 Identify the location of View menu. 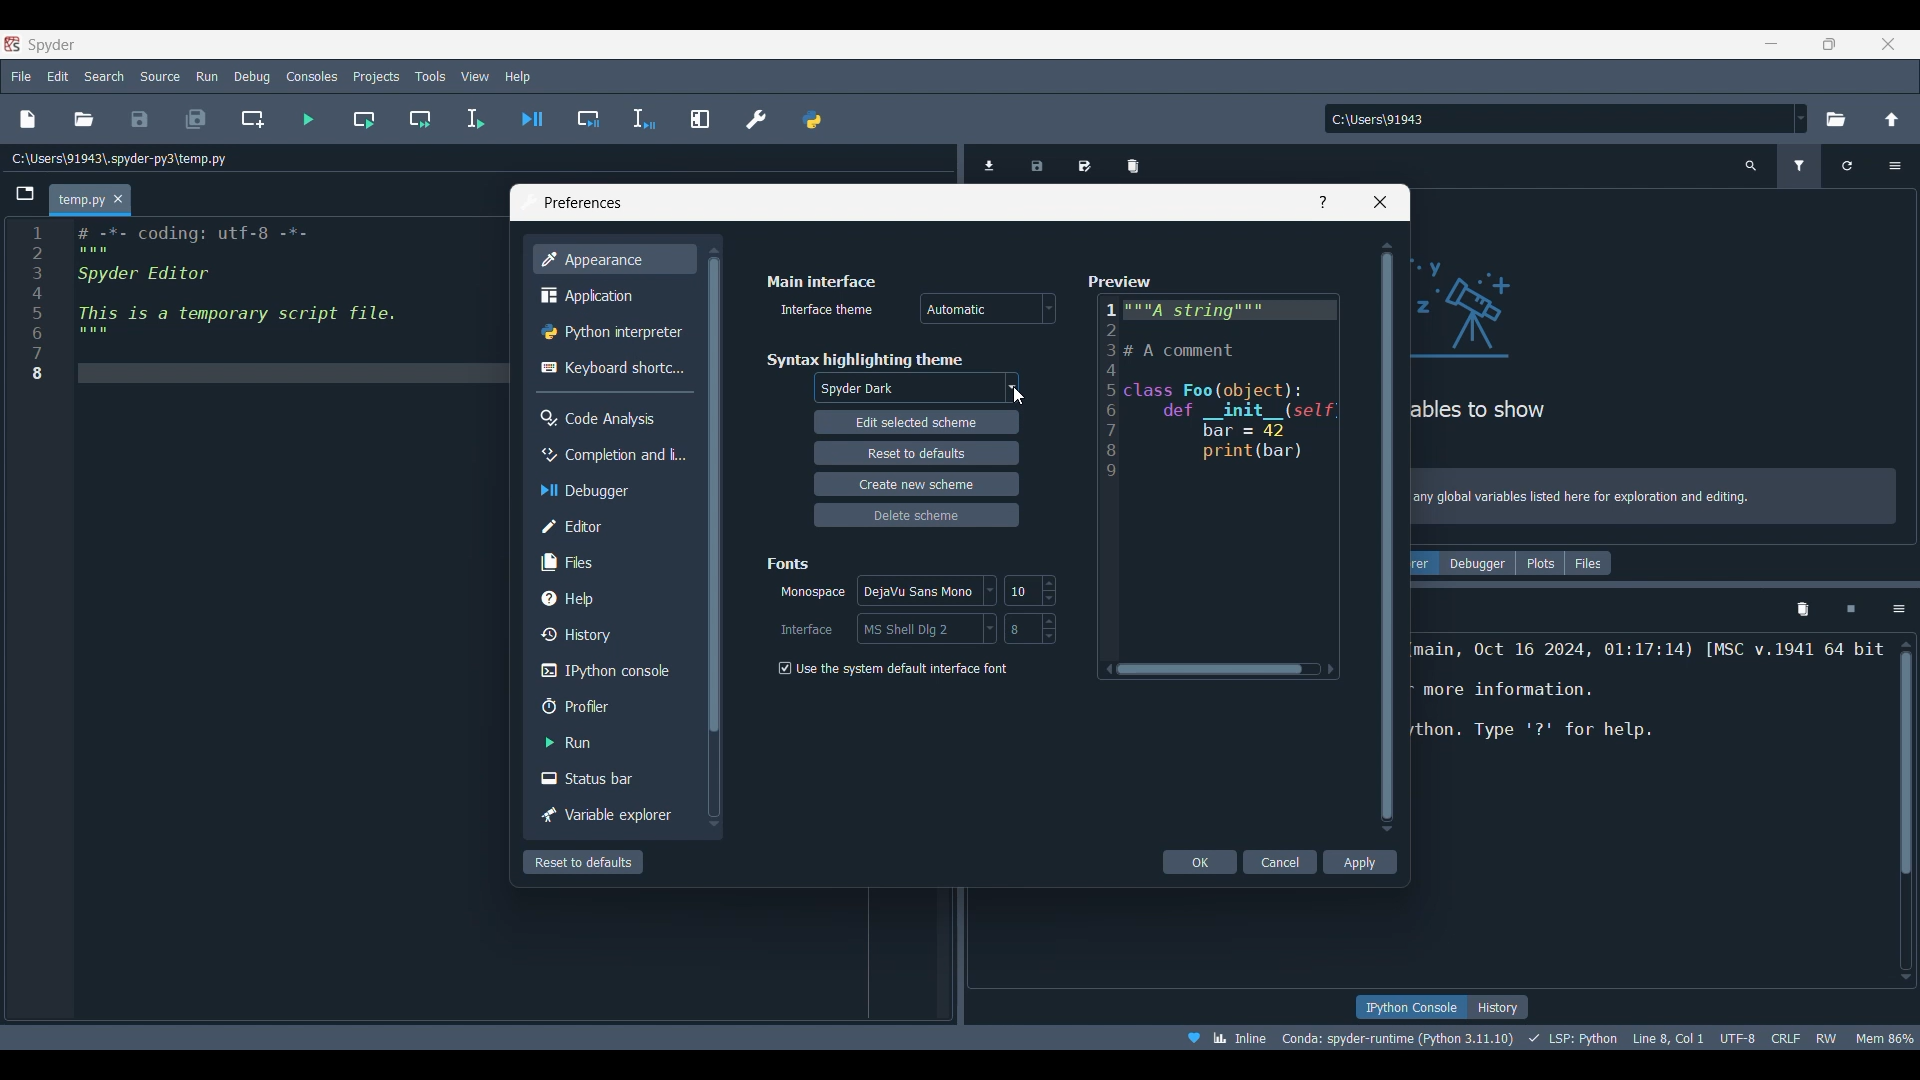
(475, 77).